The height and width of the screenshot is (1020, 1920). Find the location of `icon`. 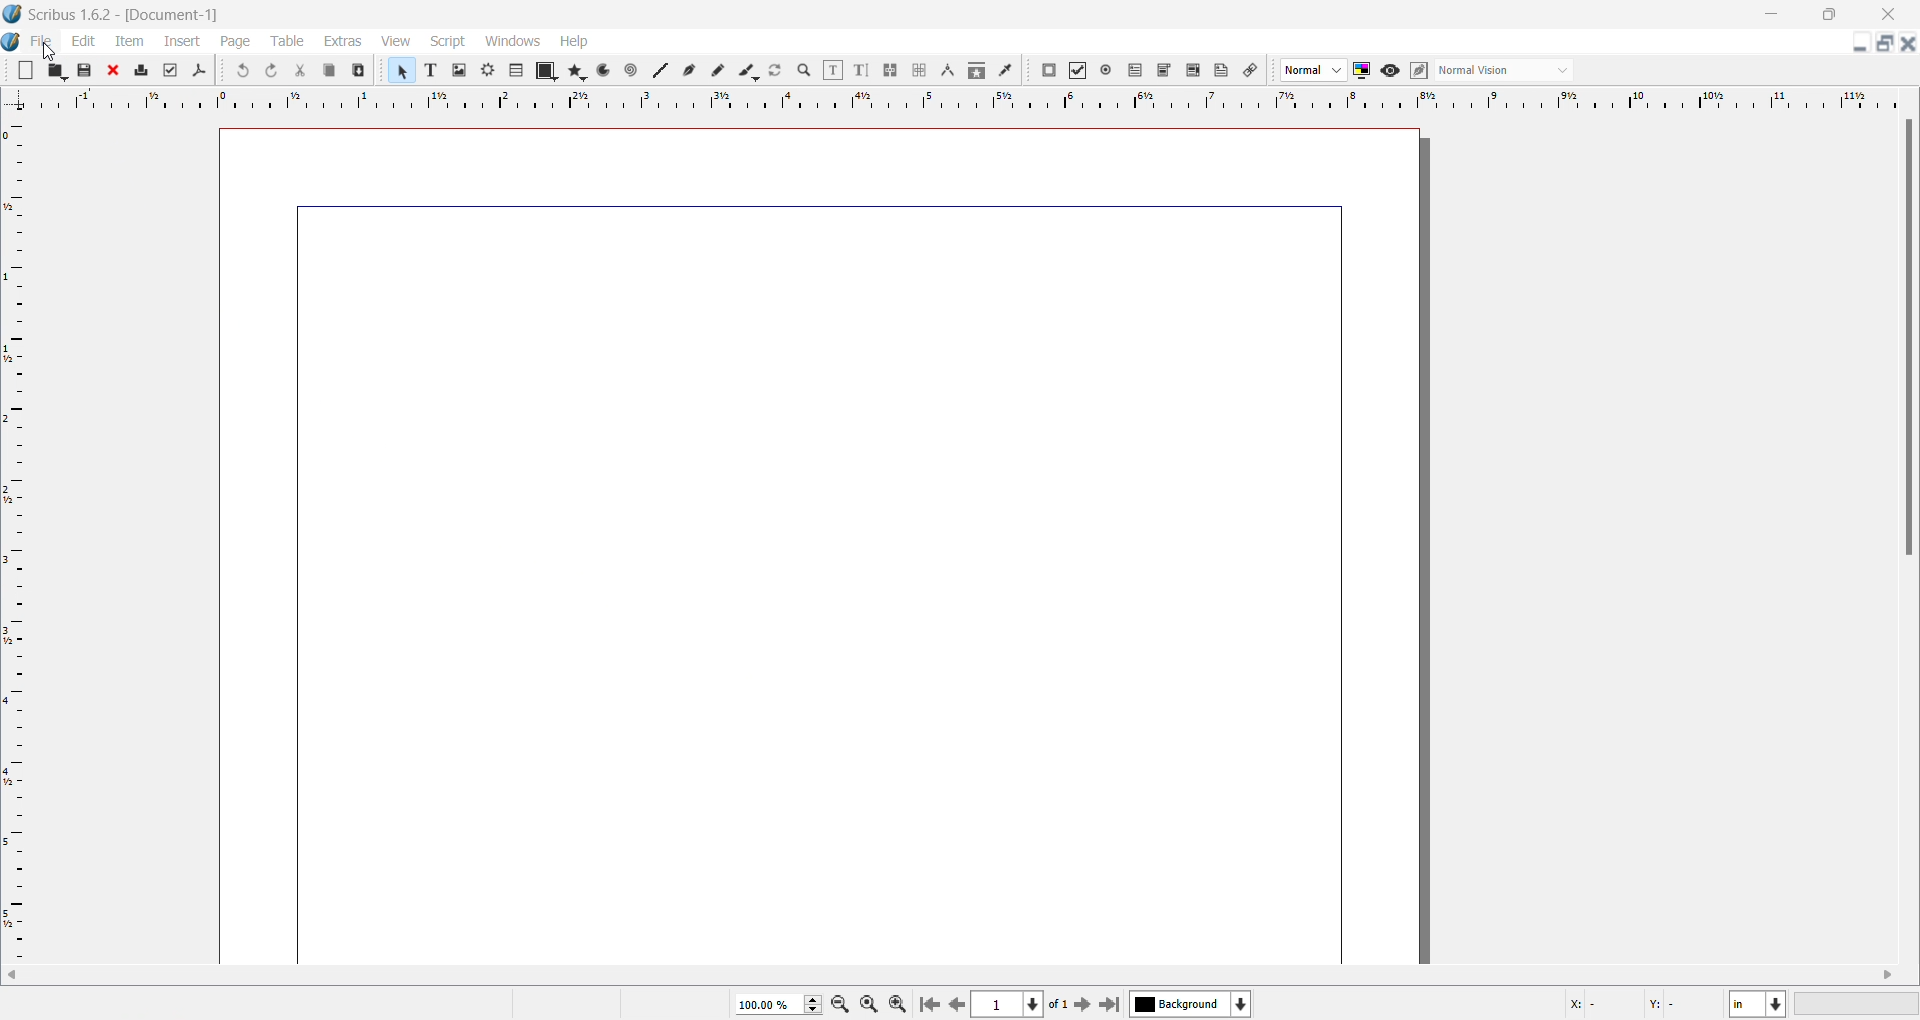

icon is located at coordinates (1218, 70).